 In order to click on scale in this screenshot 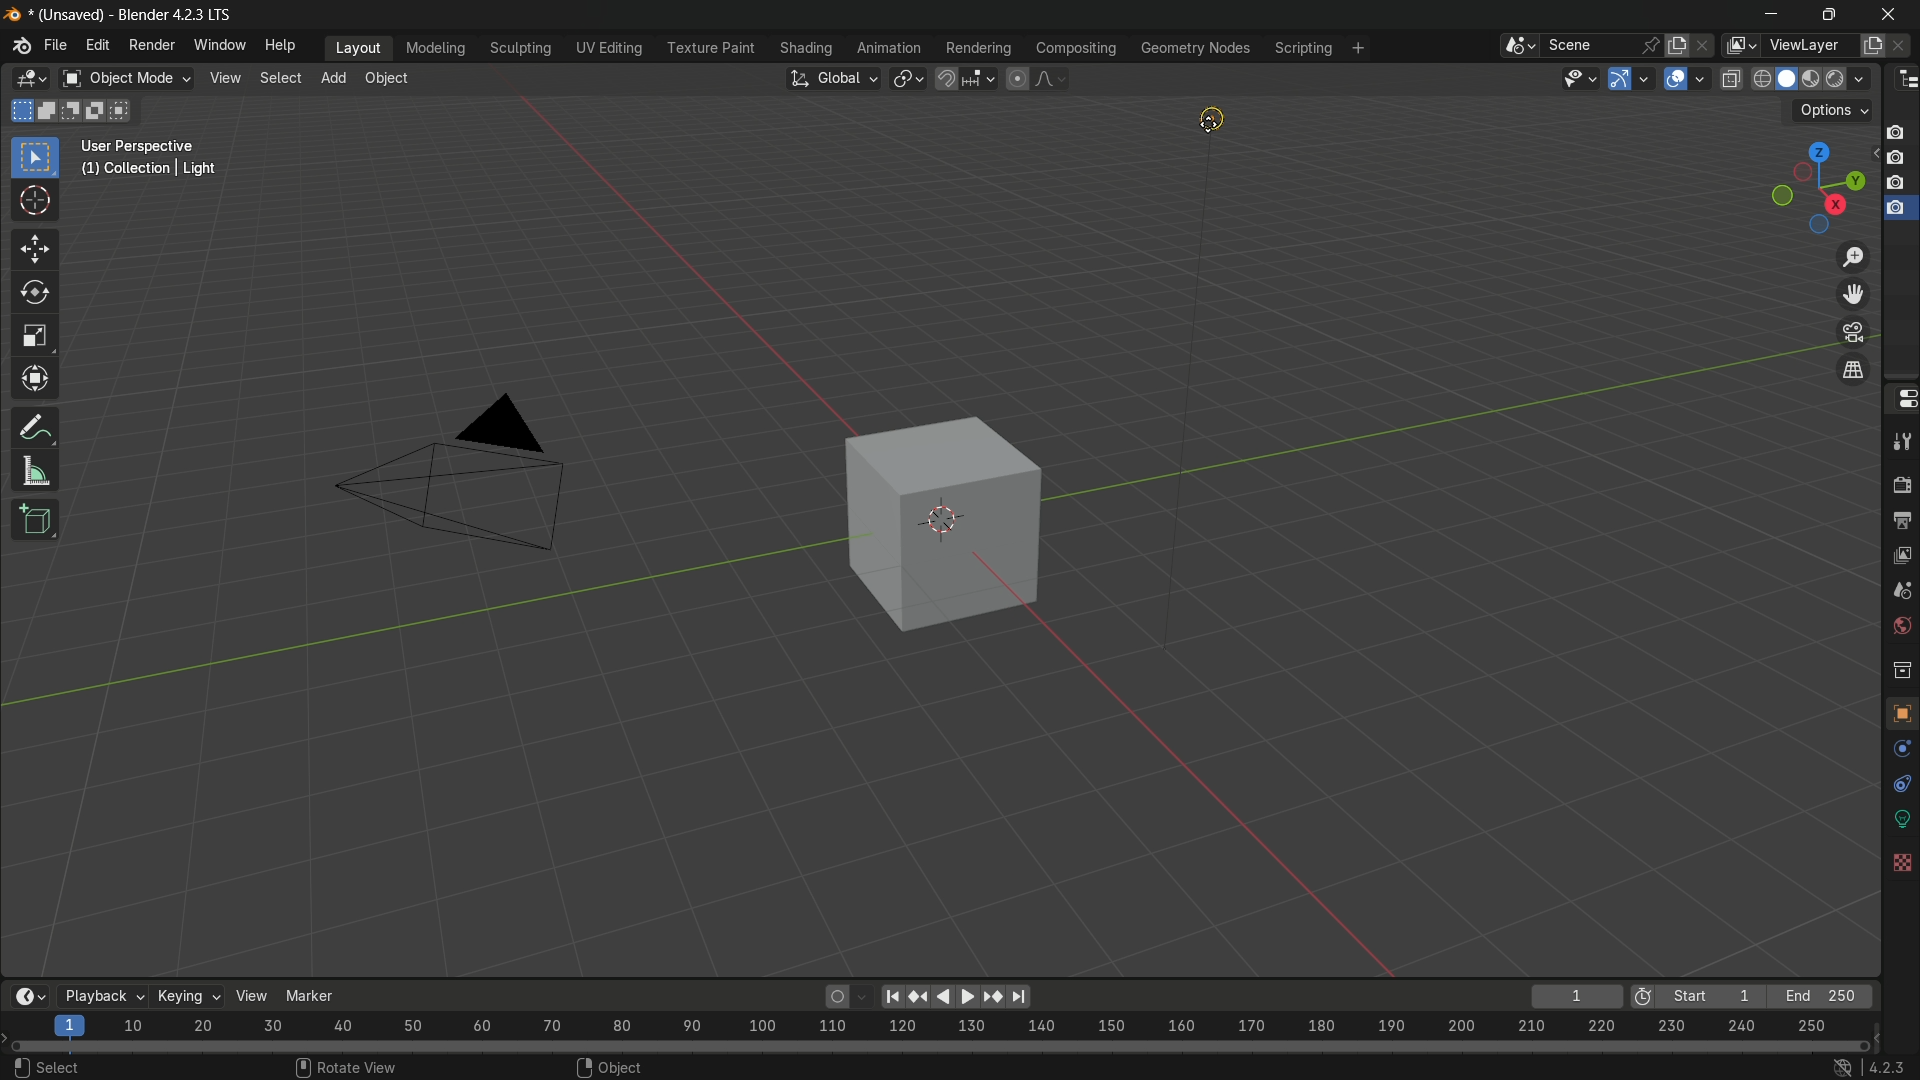, I will do `click(35, 336)`.